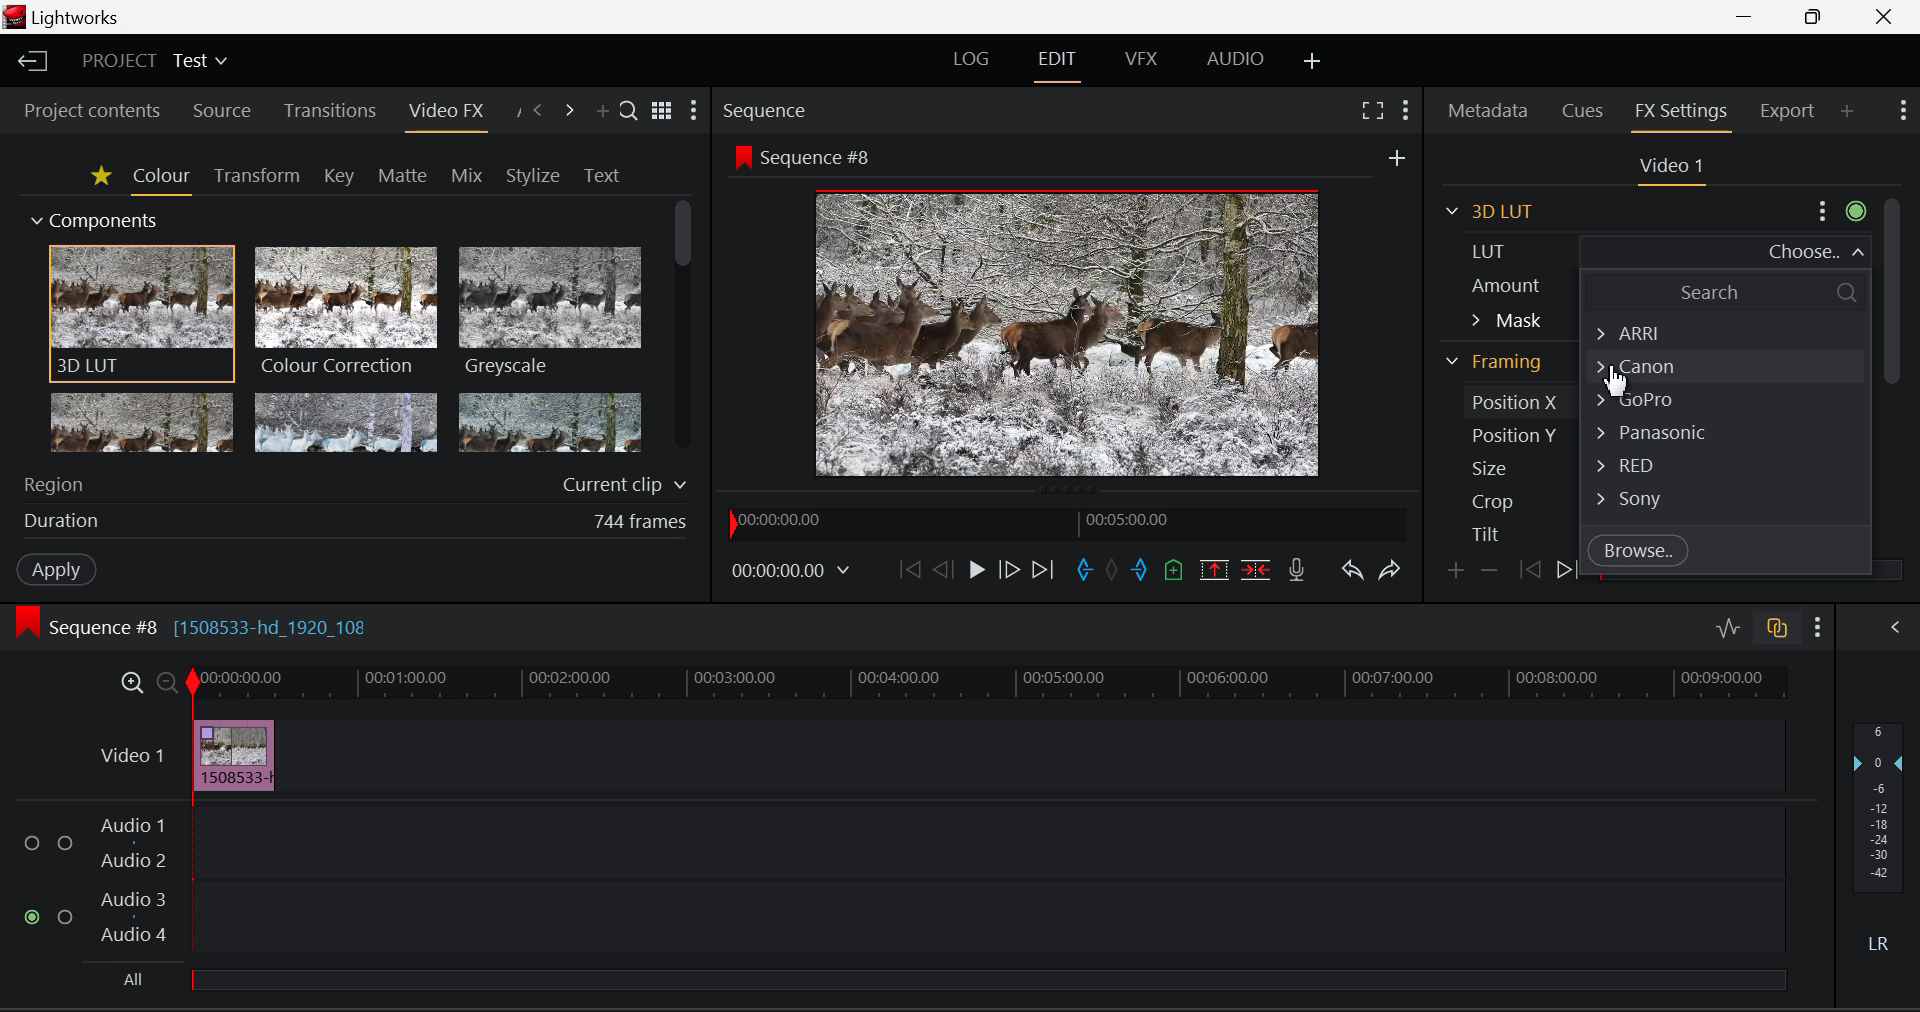 Image resolution: width=1920 pixels, height=1012 pixels. What do you see at coordinates (973, 65) in the screenshot?
I see `LOG Layout` at bounding box center [973, 65].